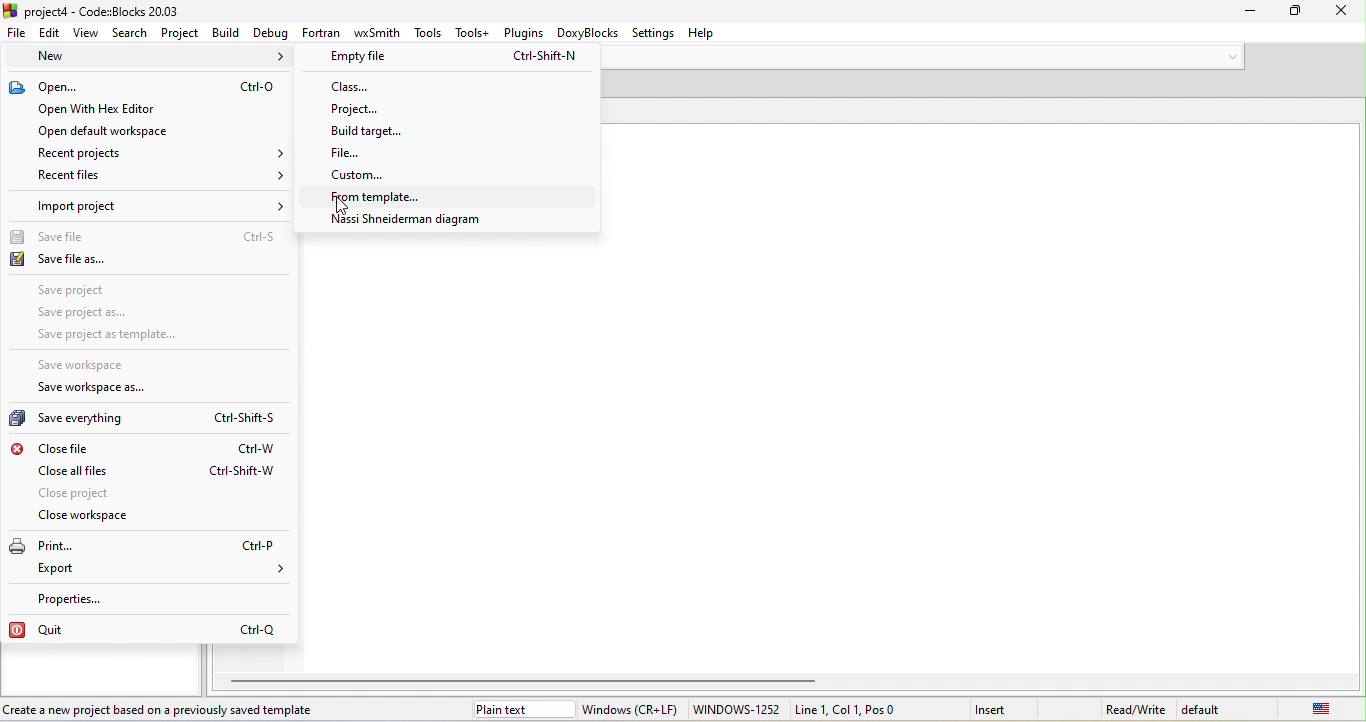 The height and width of the screenshot is (722, 1366). I want to click on new, so click(154, 60).